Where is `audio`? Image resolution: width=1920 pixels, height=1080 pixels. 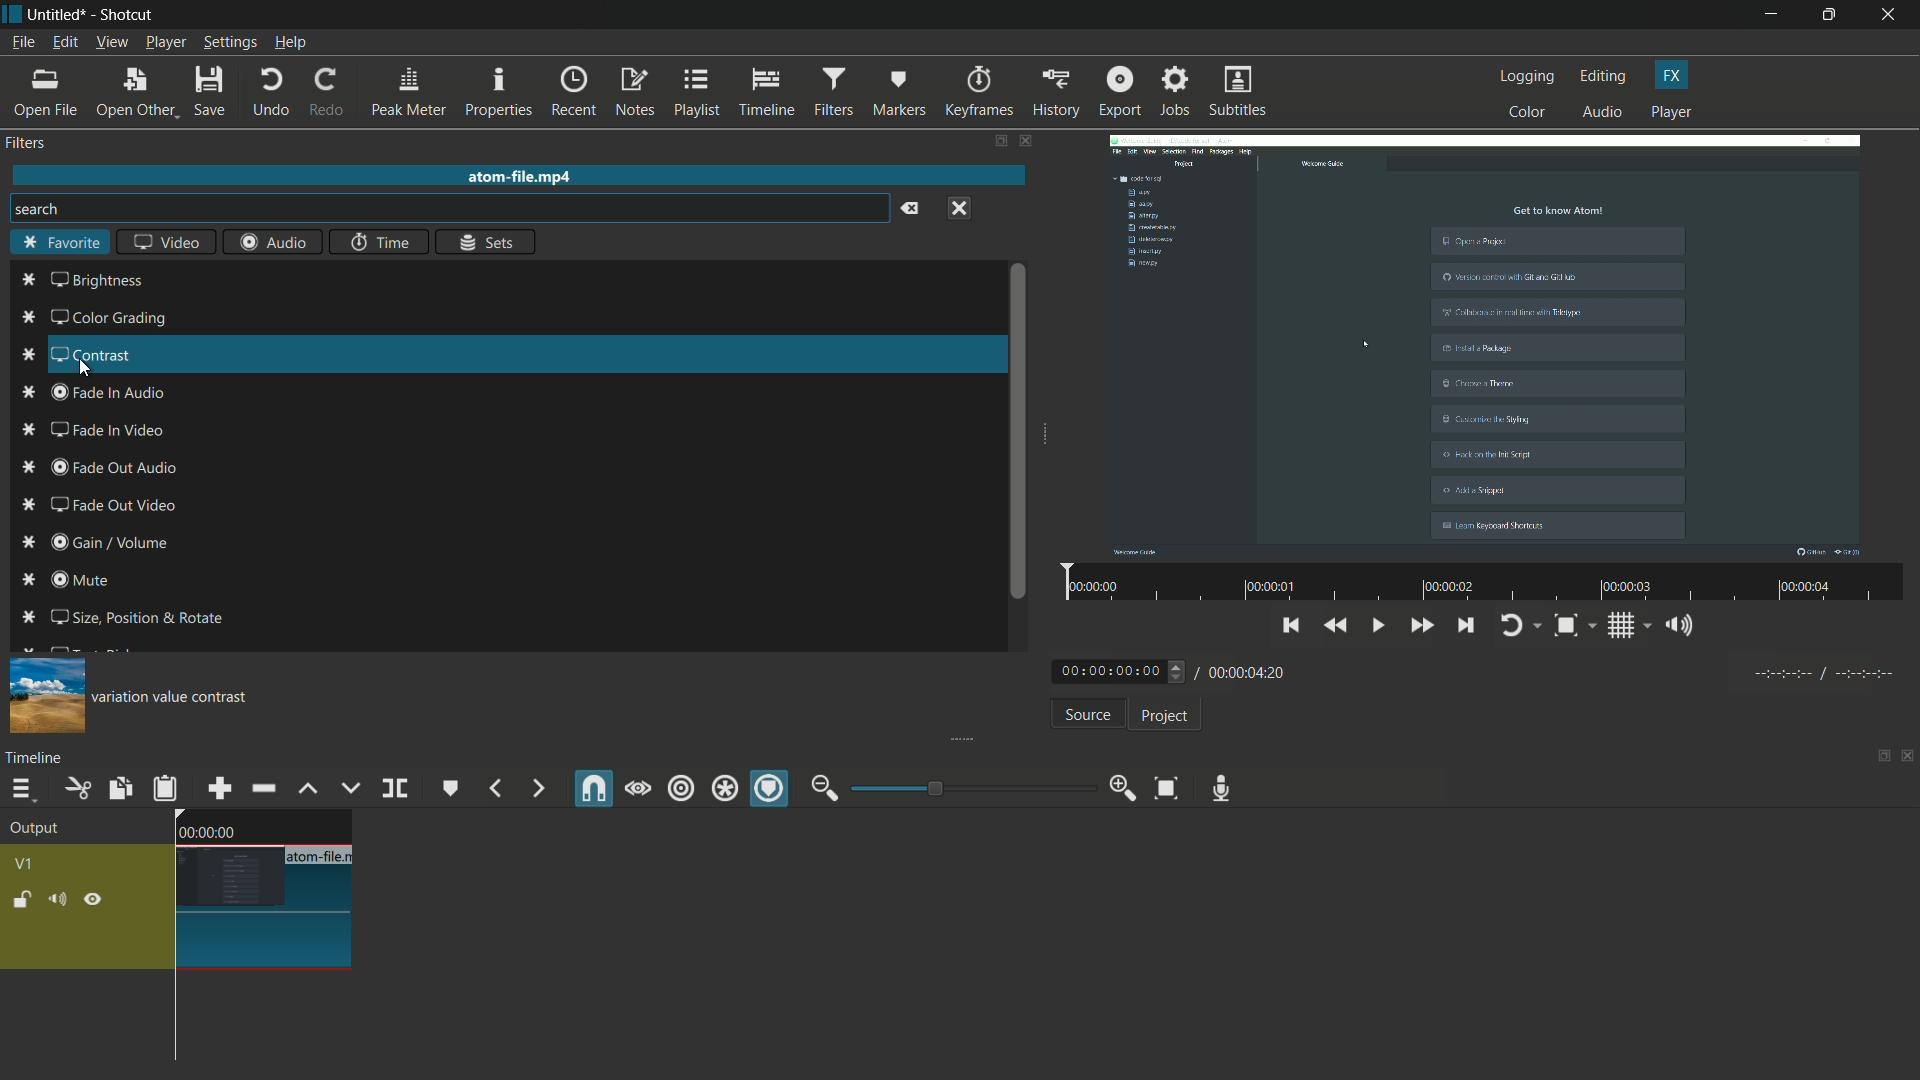 audio is located at coordinates (273, 242).